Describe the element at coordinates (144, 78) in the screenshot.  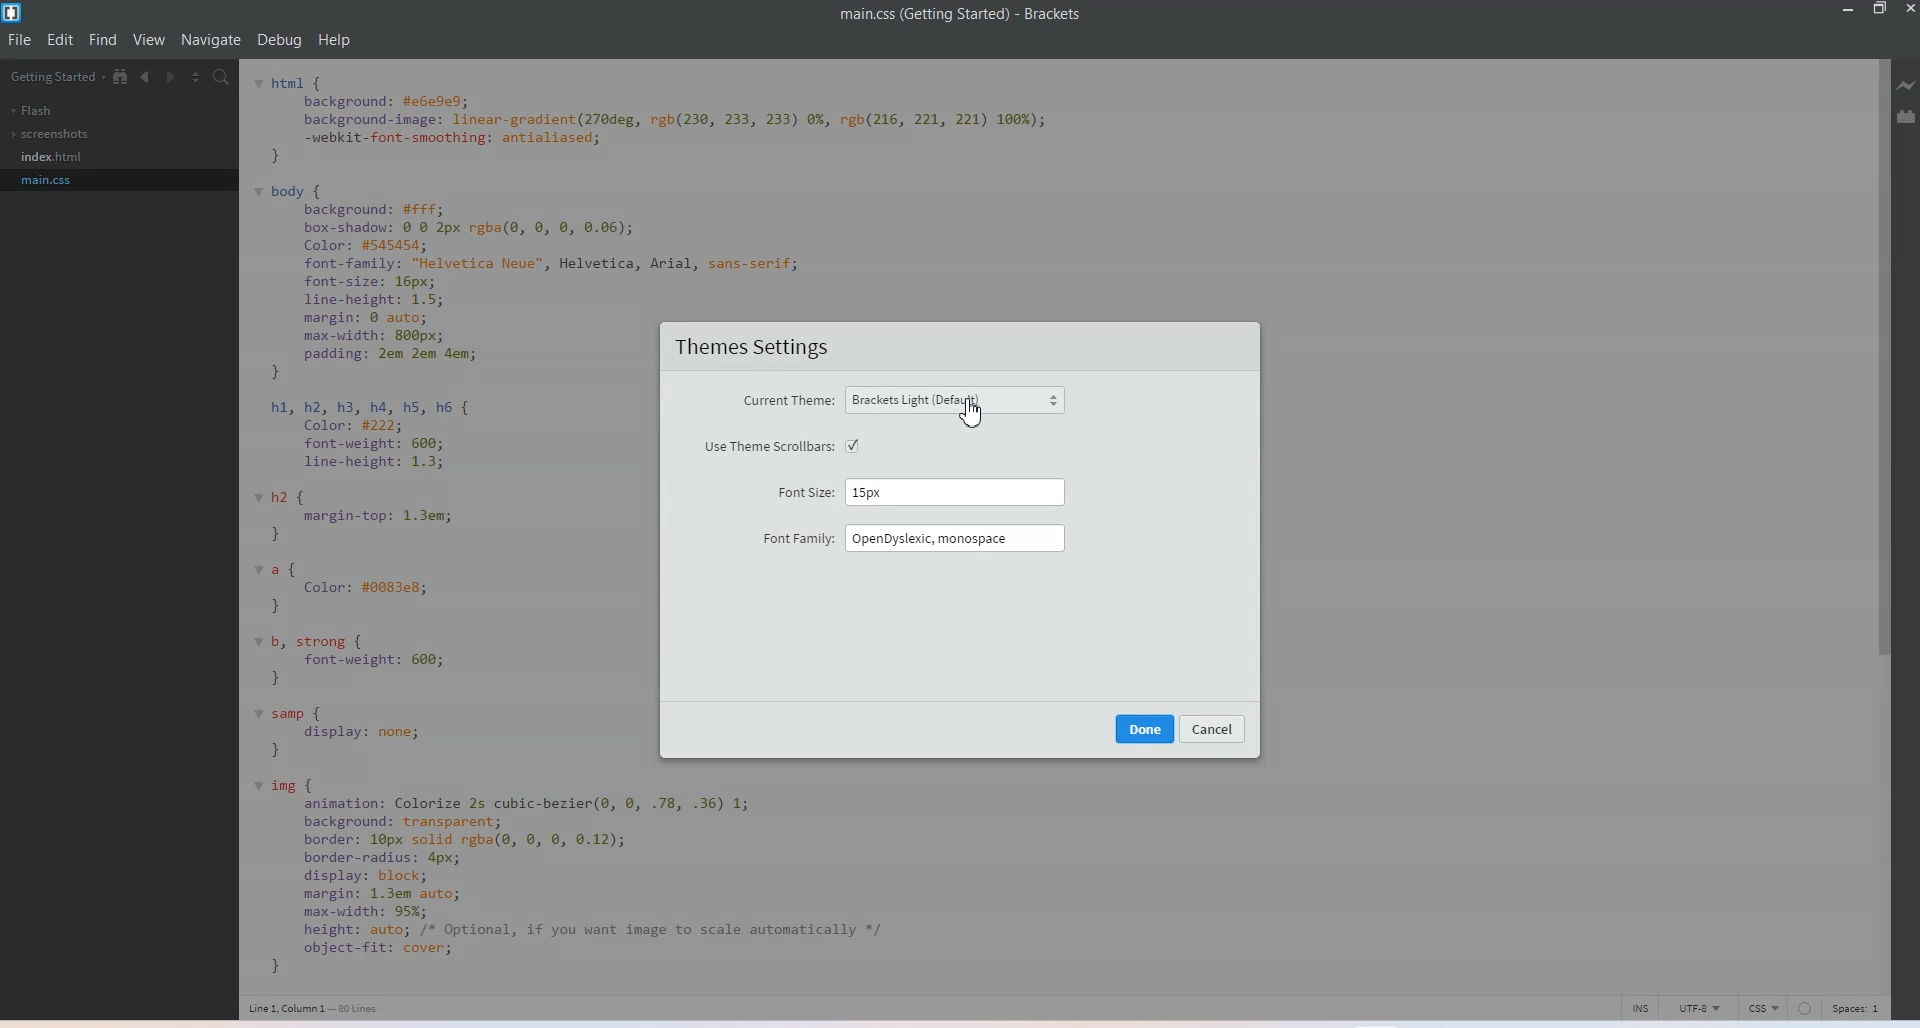
I see `Navigate Backwards` at that location.